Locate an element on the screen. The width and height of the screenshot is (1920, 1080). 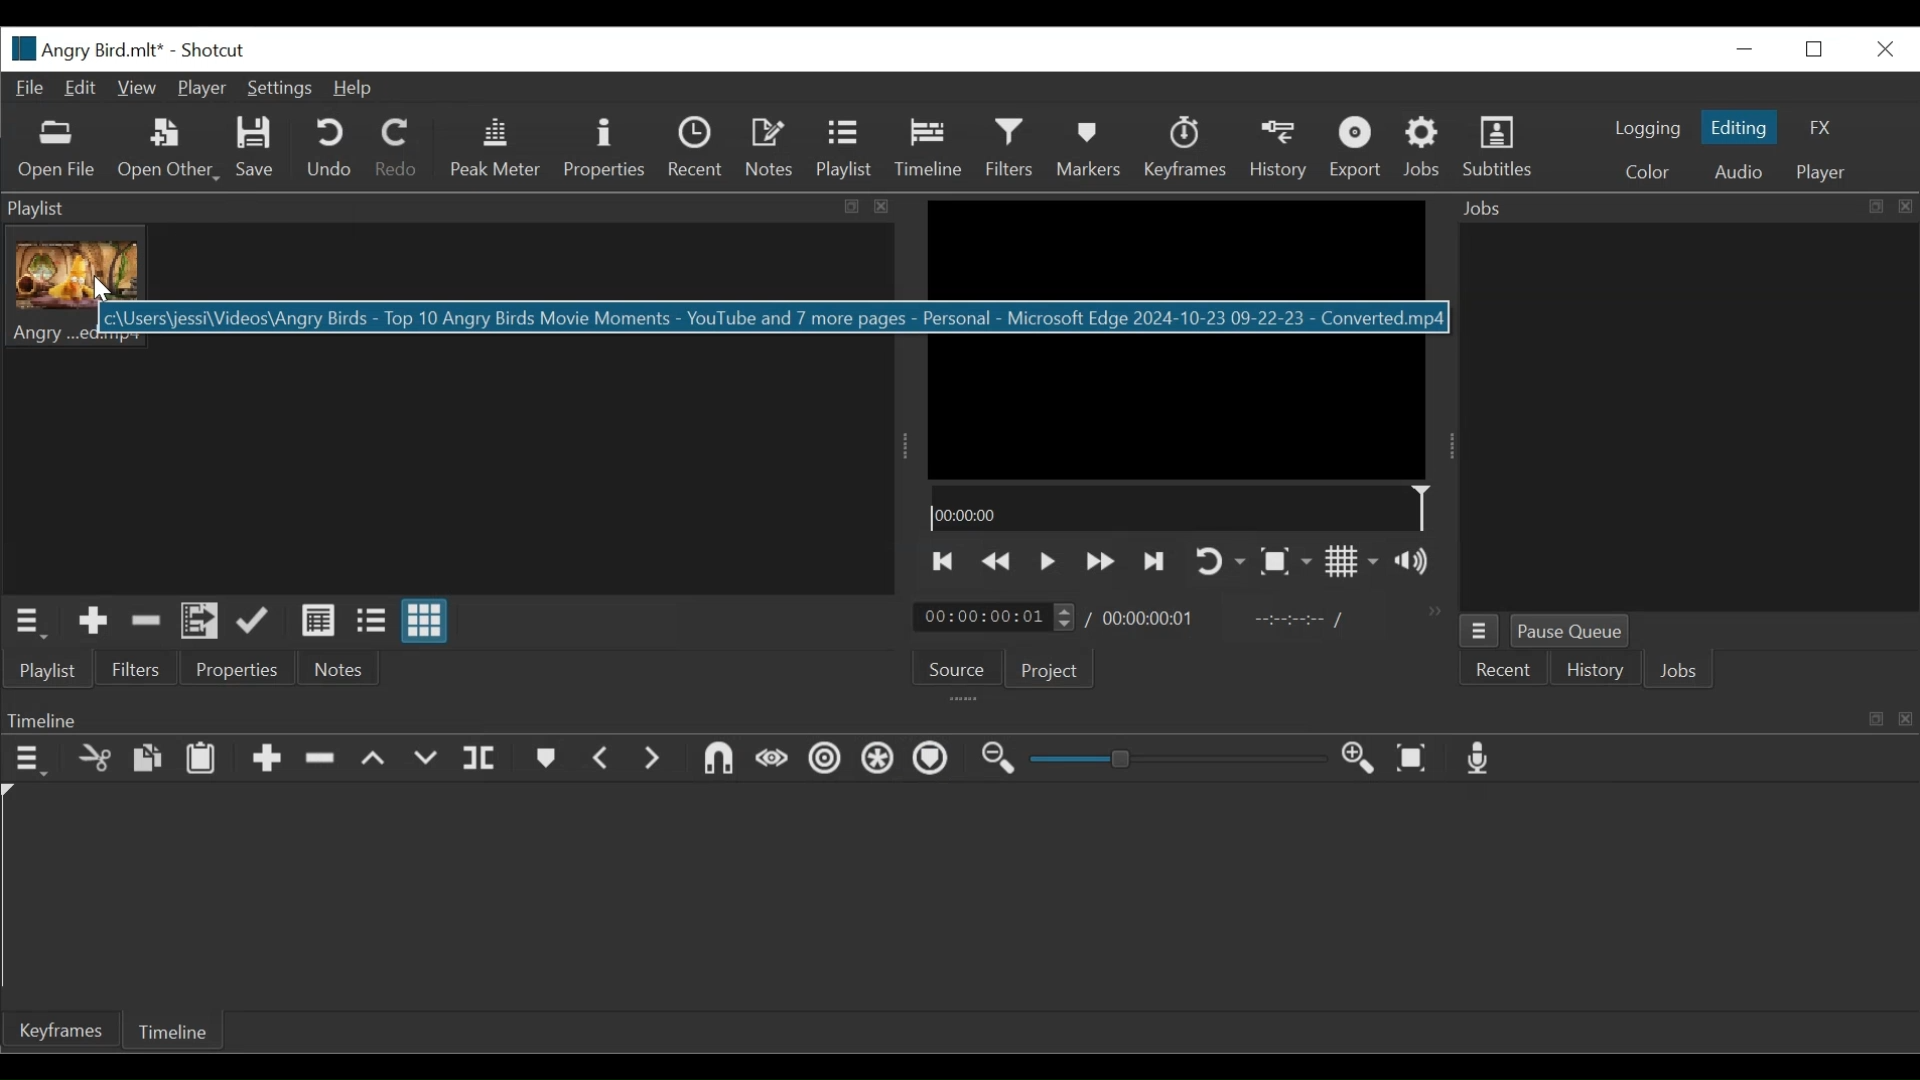
Overwrite is located at coordinates (427, 761).